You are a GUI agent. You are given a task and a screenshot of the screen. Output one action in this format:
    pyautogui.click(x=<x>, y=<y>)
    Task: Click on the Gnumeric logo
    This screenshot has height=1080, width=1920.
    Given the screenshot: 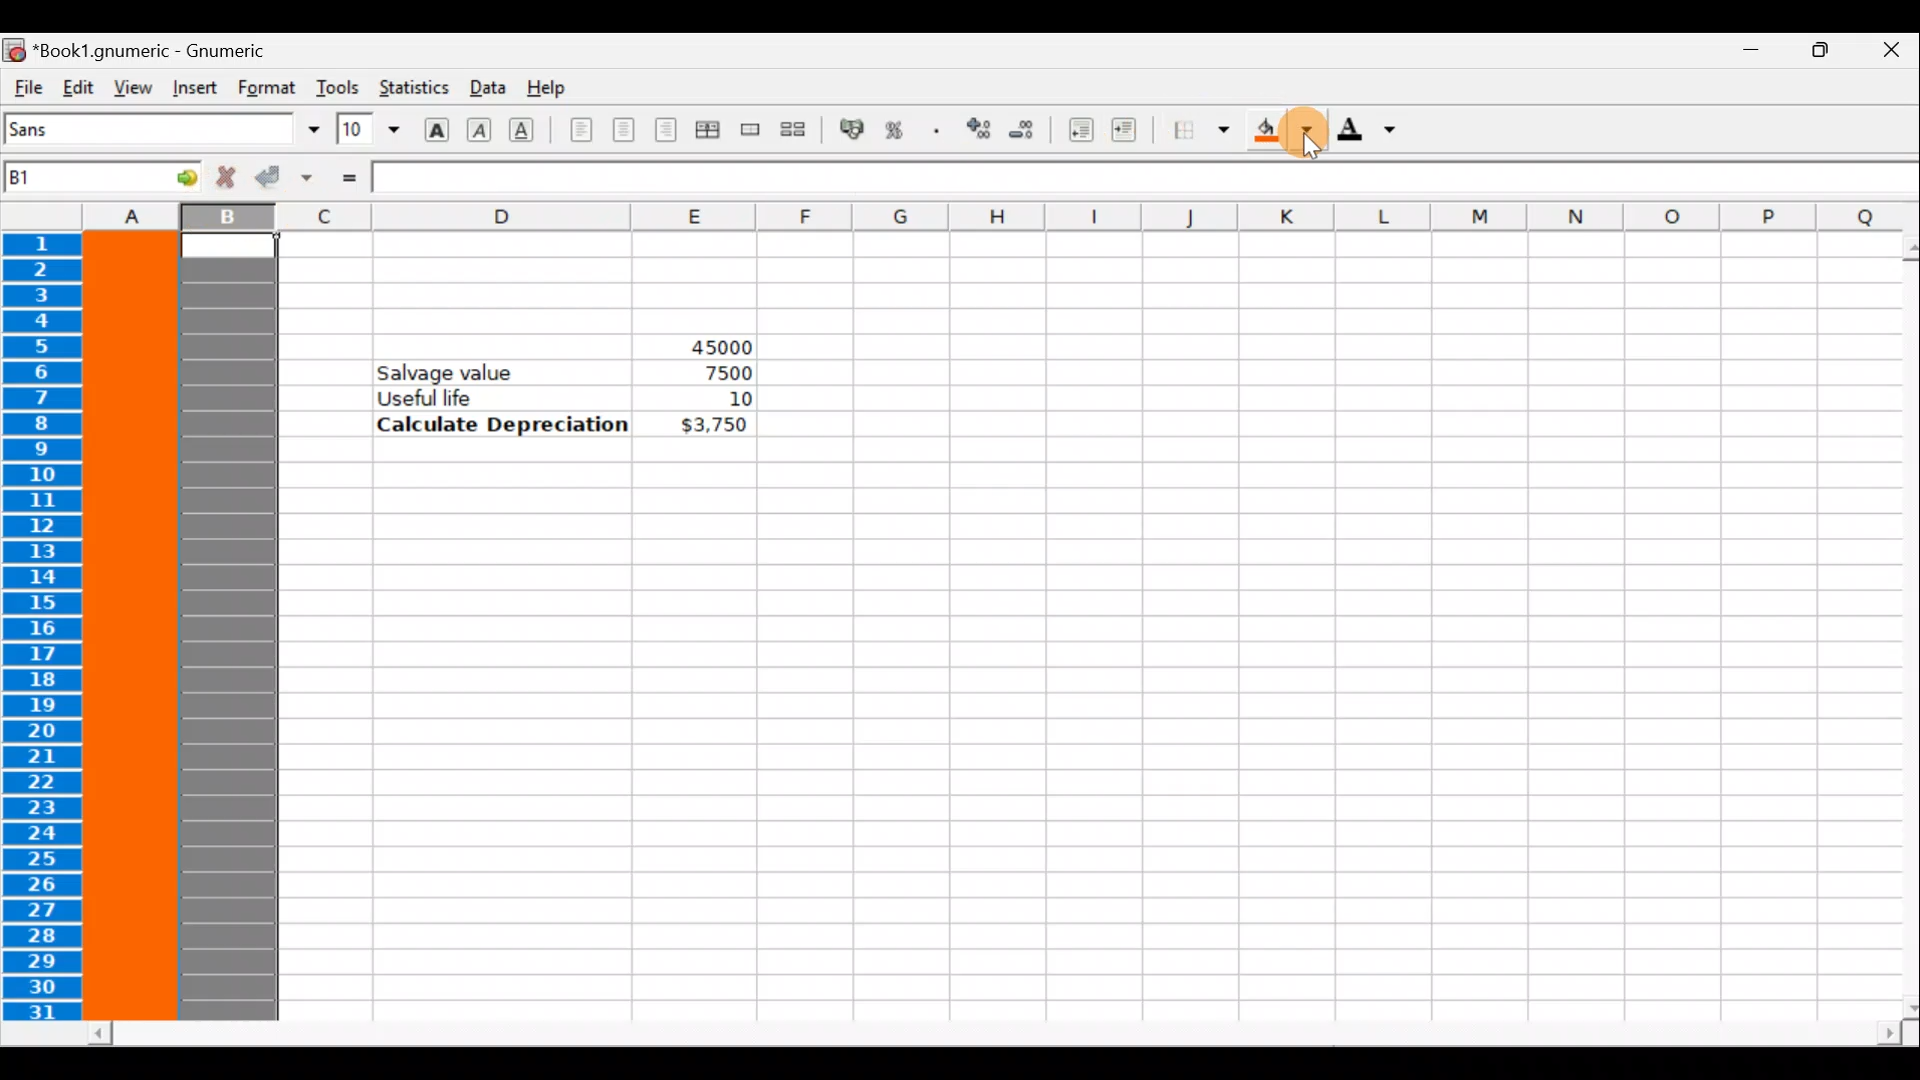 What is the action you would take?
    pyautogui.click(x=14, y=49)
    